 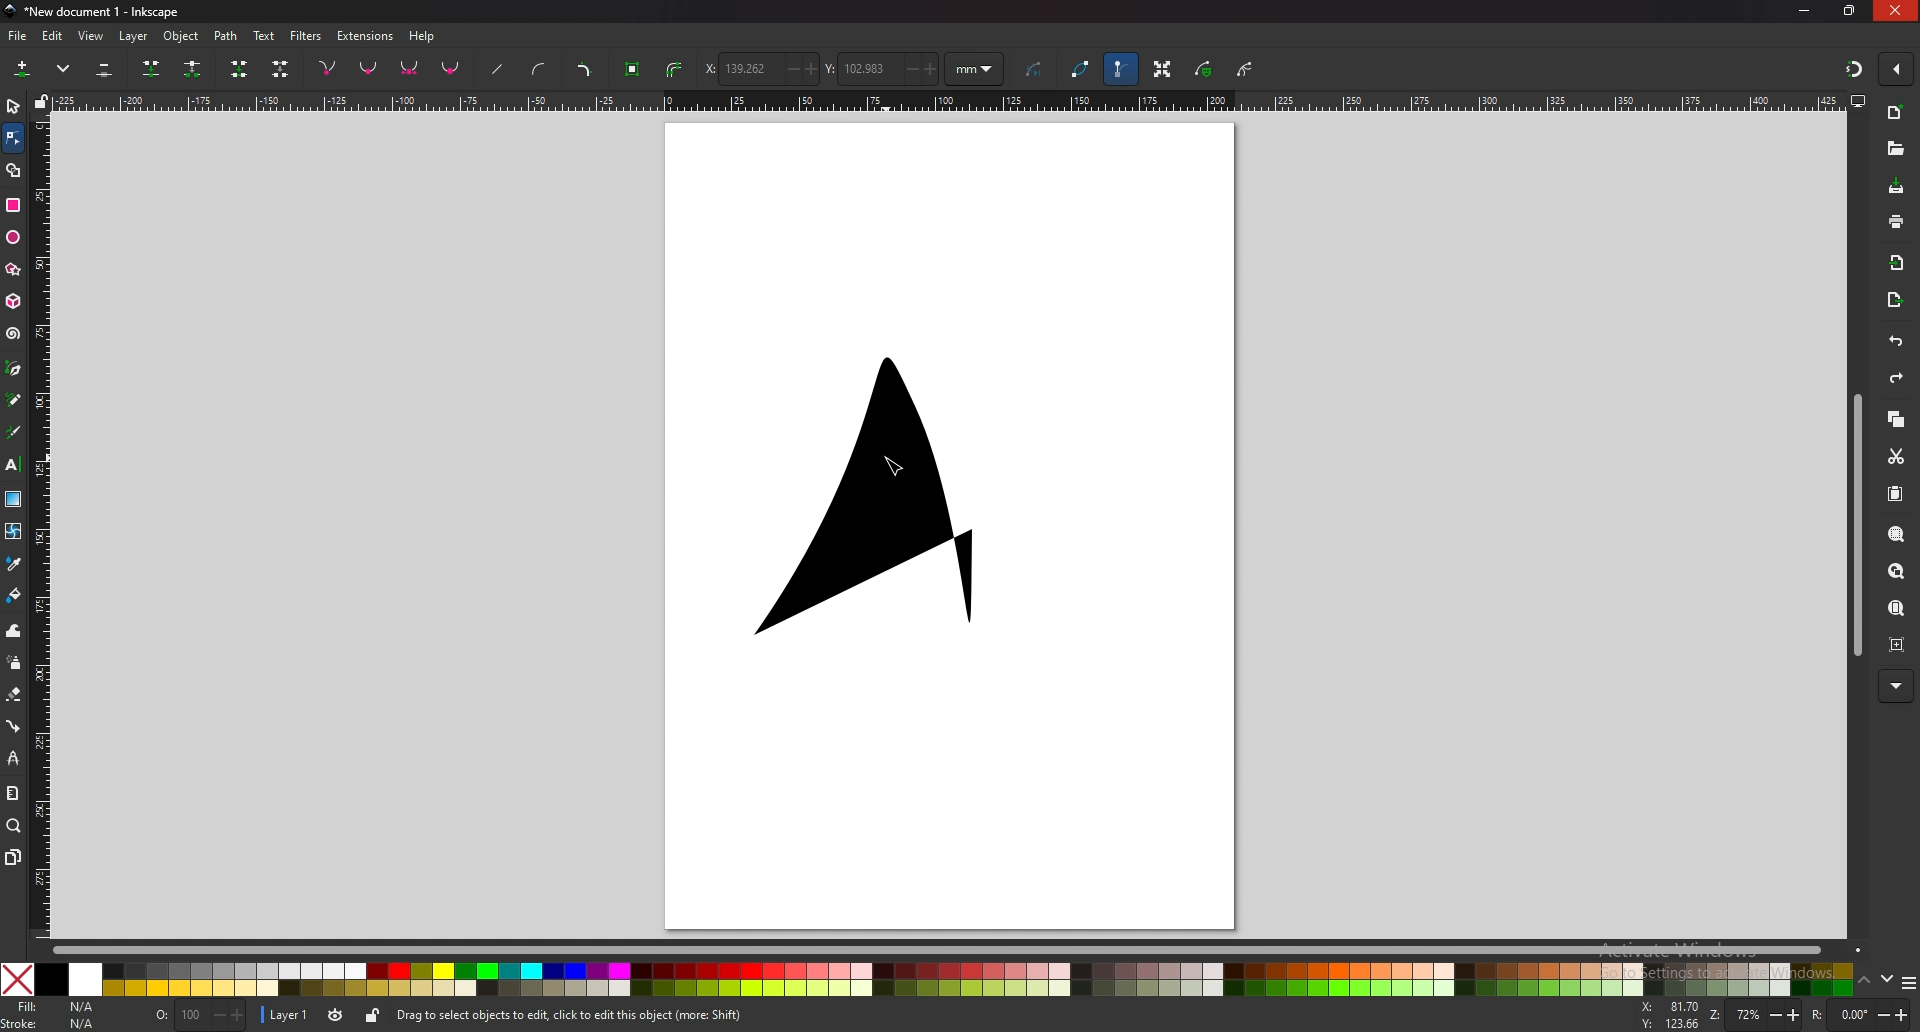 I want to click on cursor coordinates, so click(x=1670, y=1015).